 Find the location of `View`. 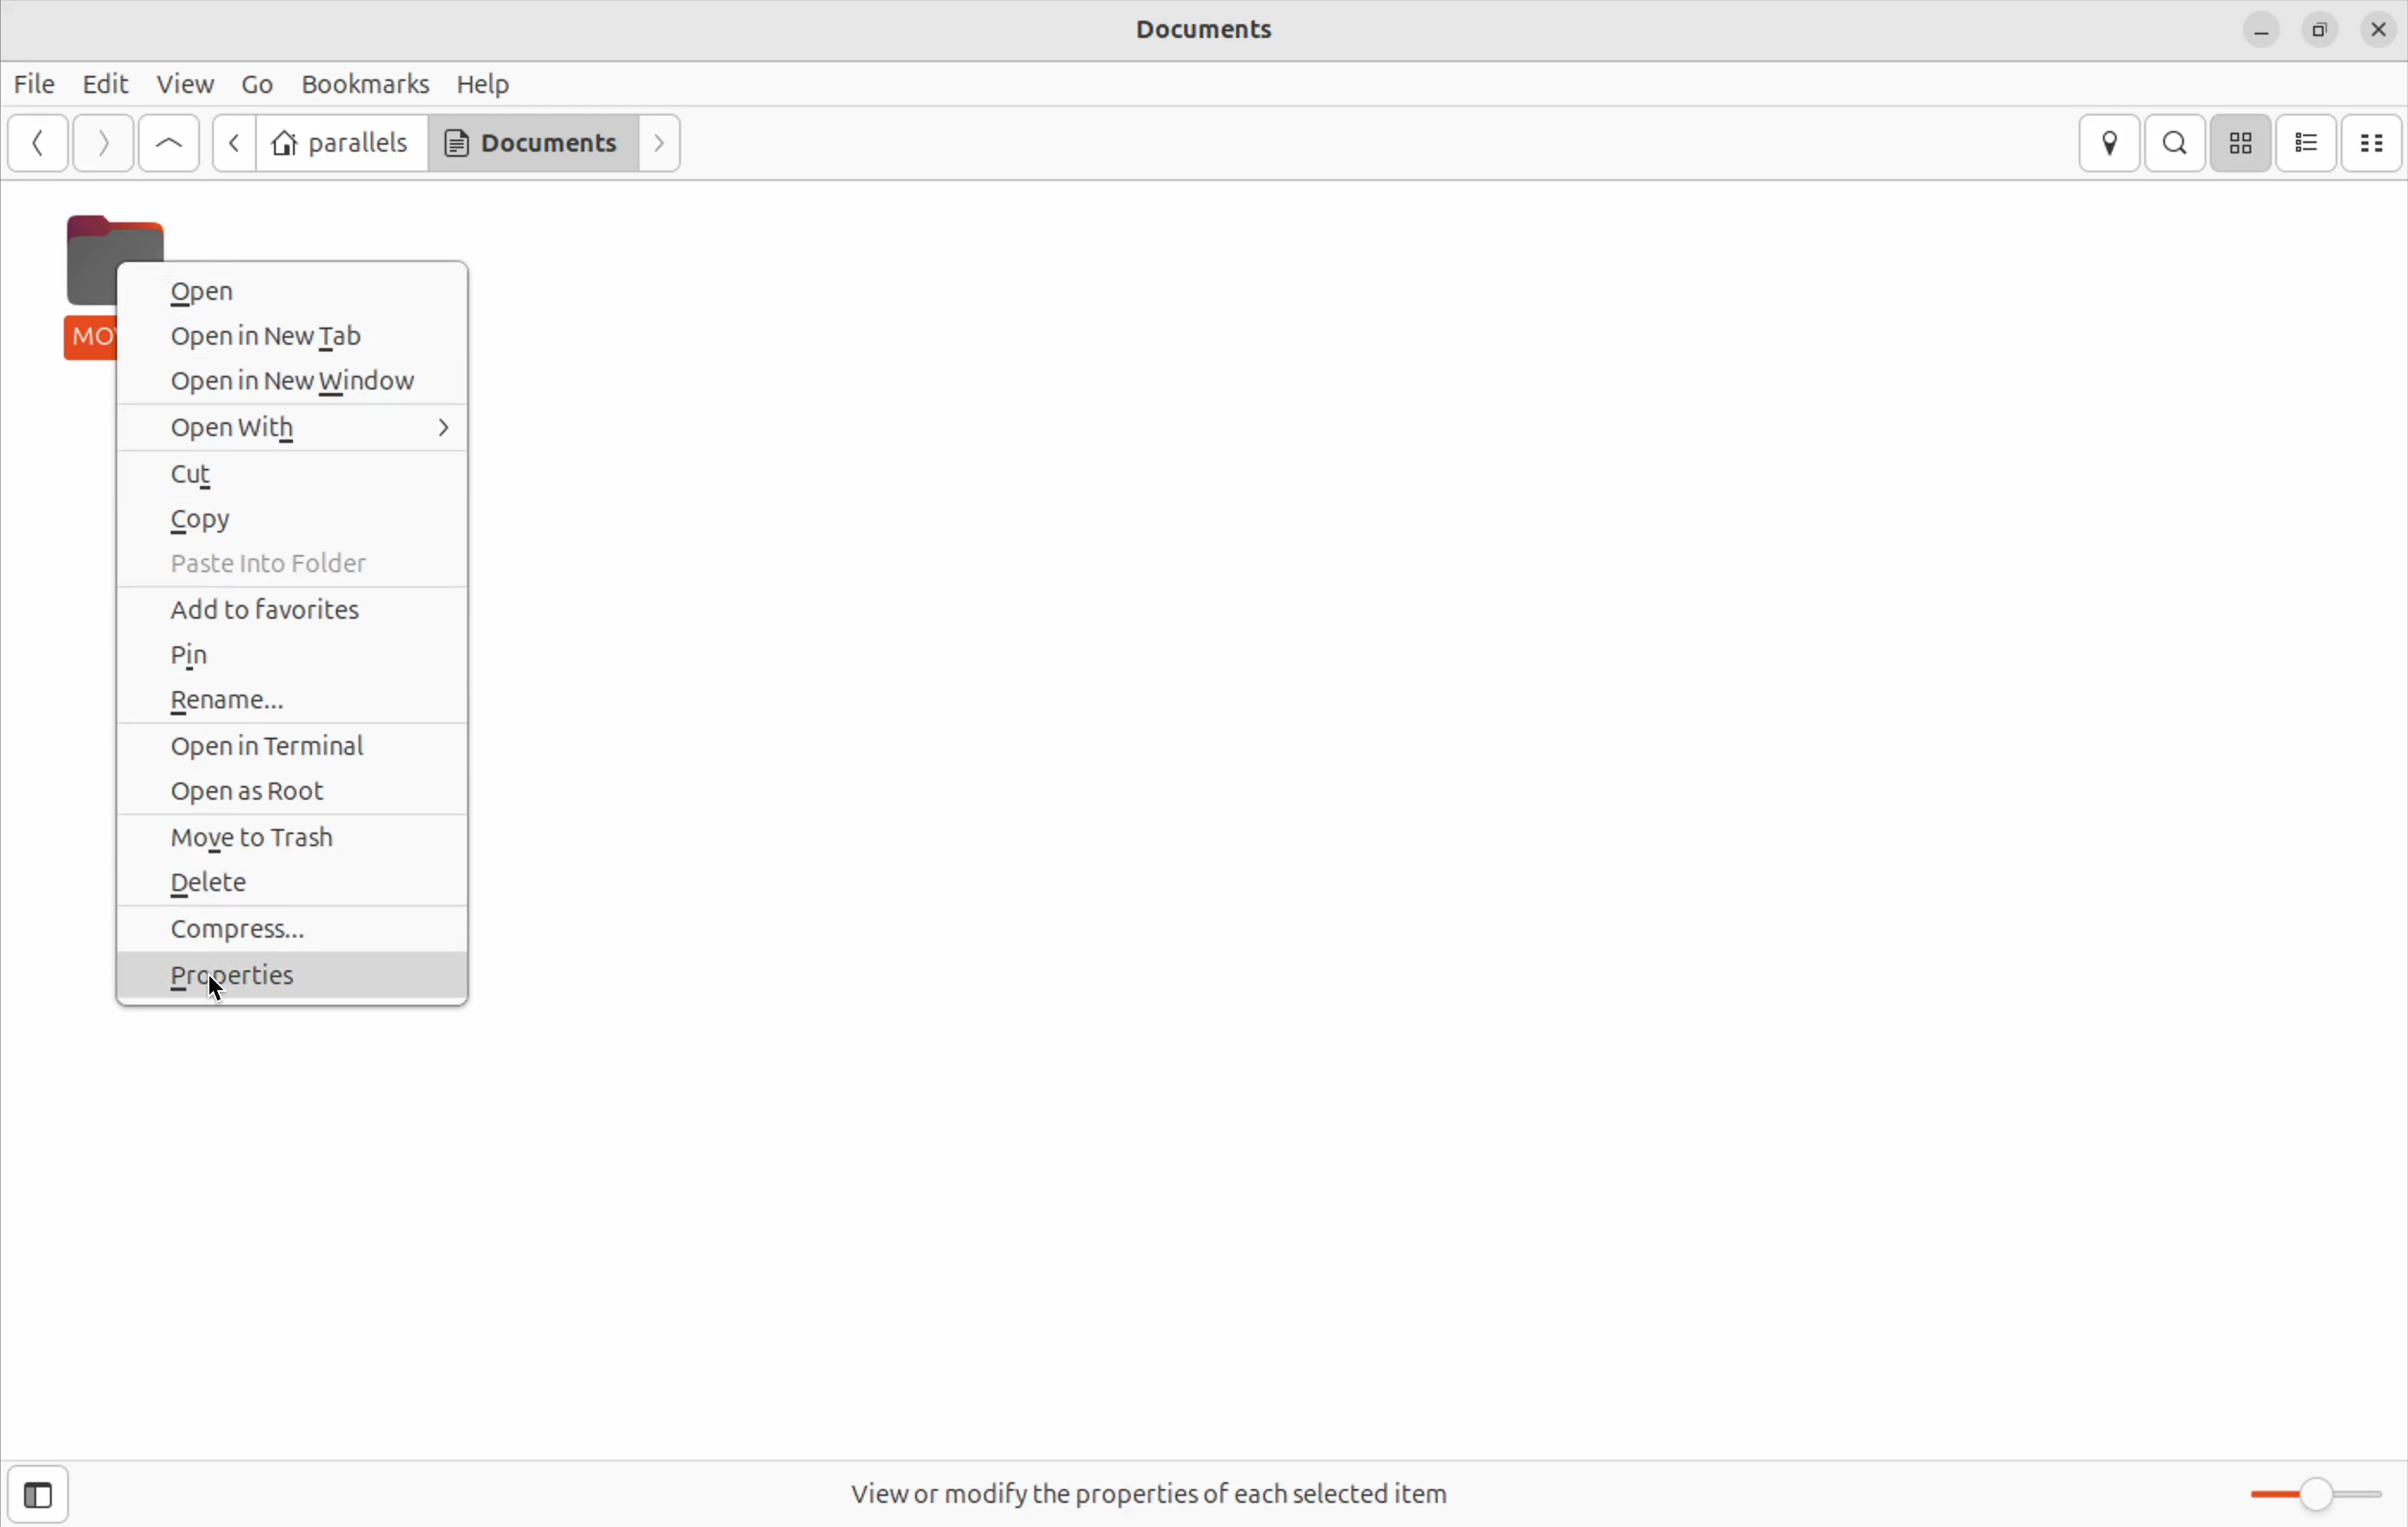

View is located at coordinates (187, 81).